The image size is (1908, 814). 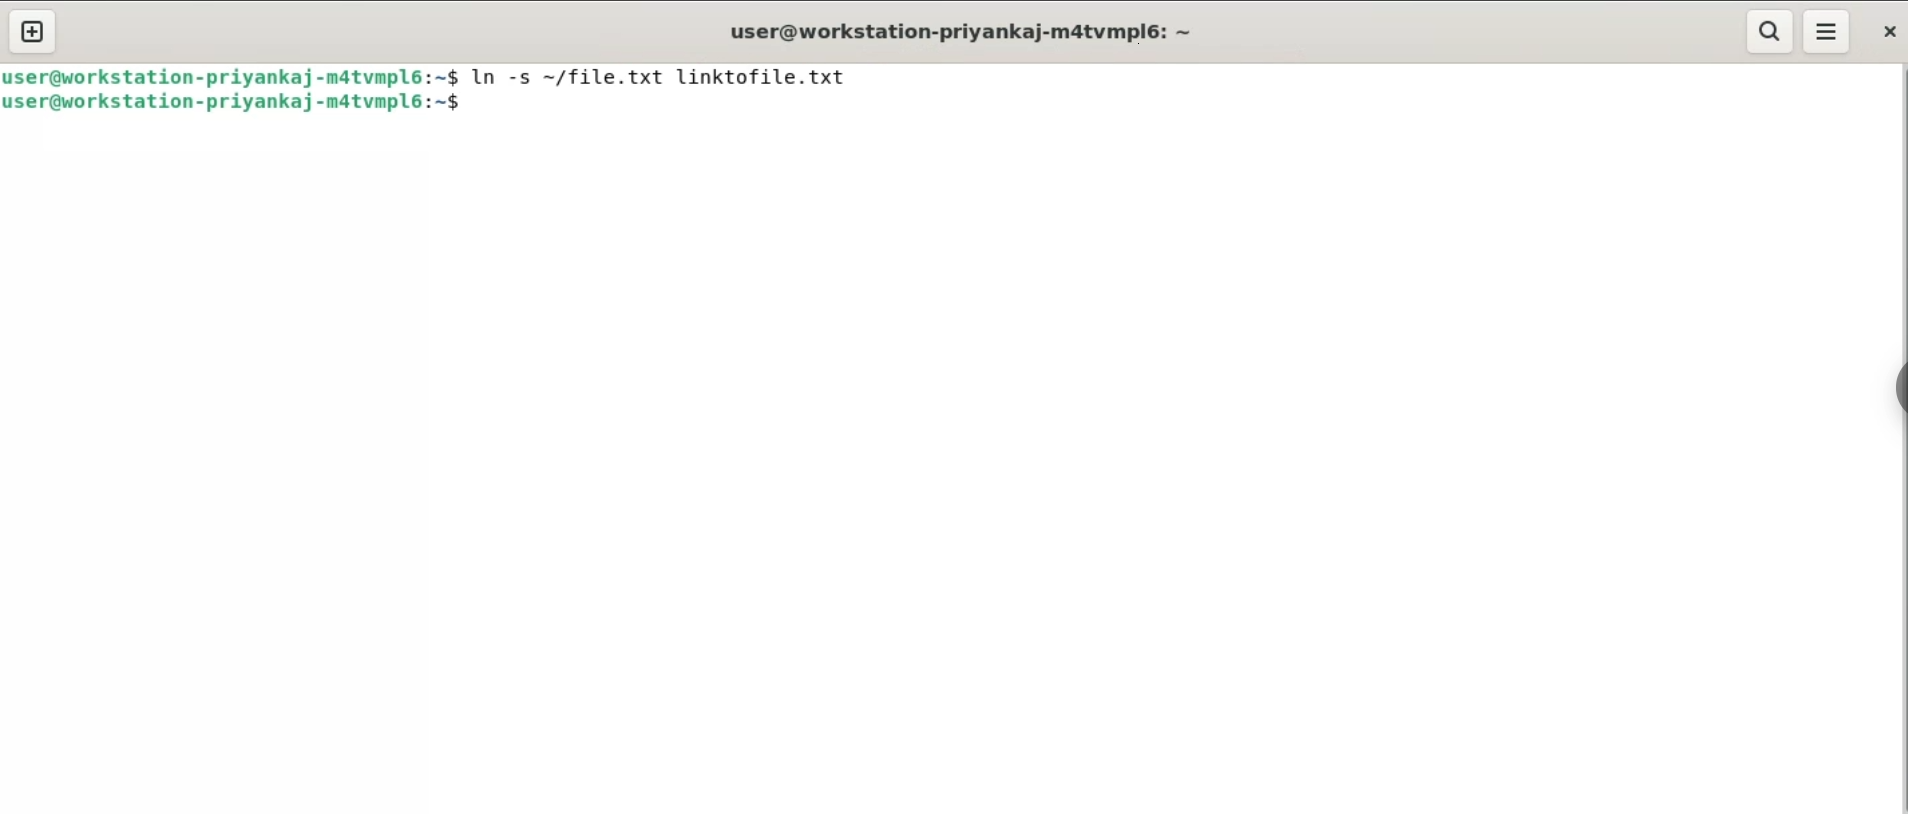 I want to click on close, so click(x=1888, y=31).